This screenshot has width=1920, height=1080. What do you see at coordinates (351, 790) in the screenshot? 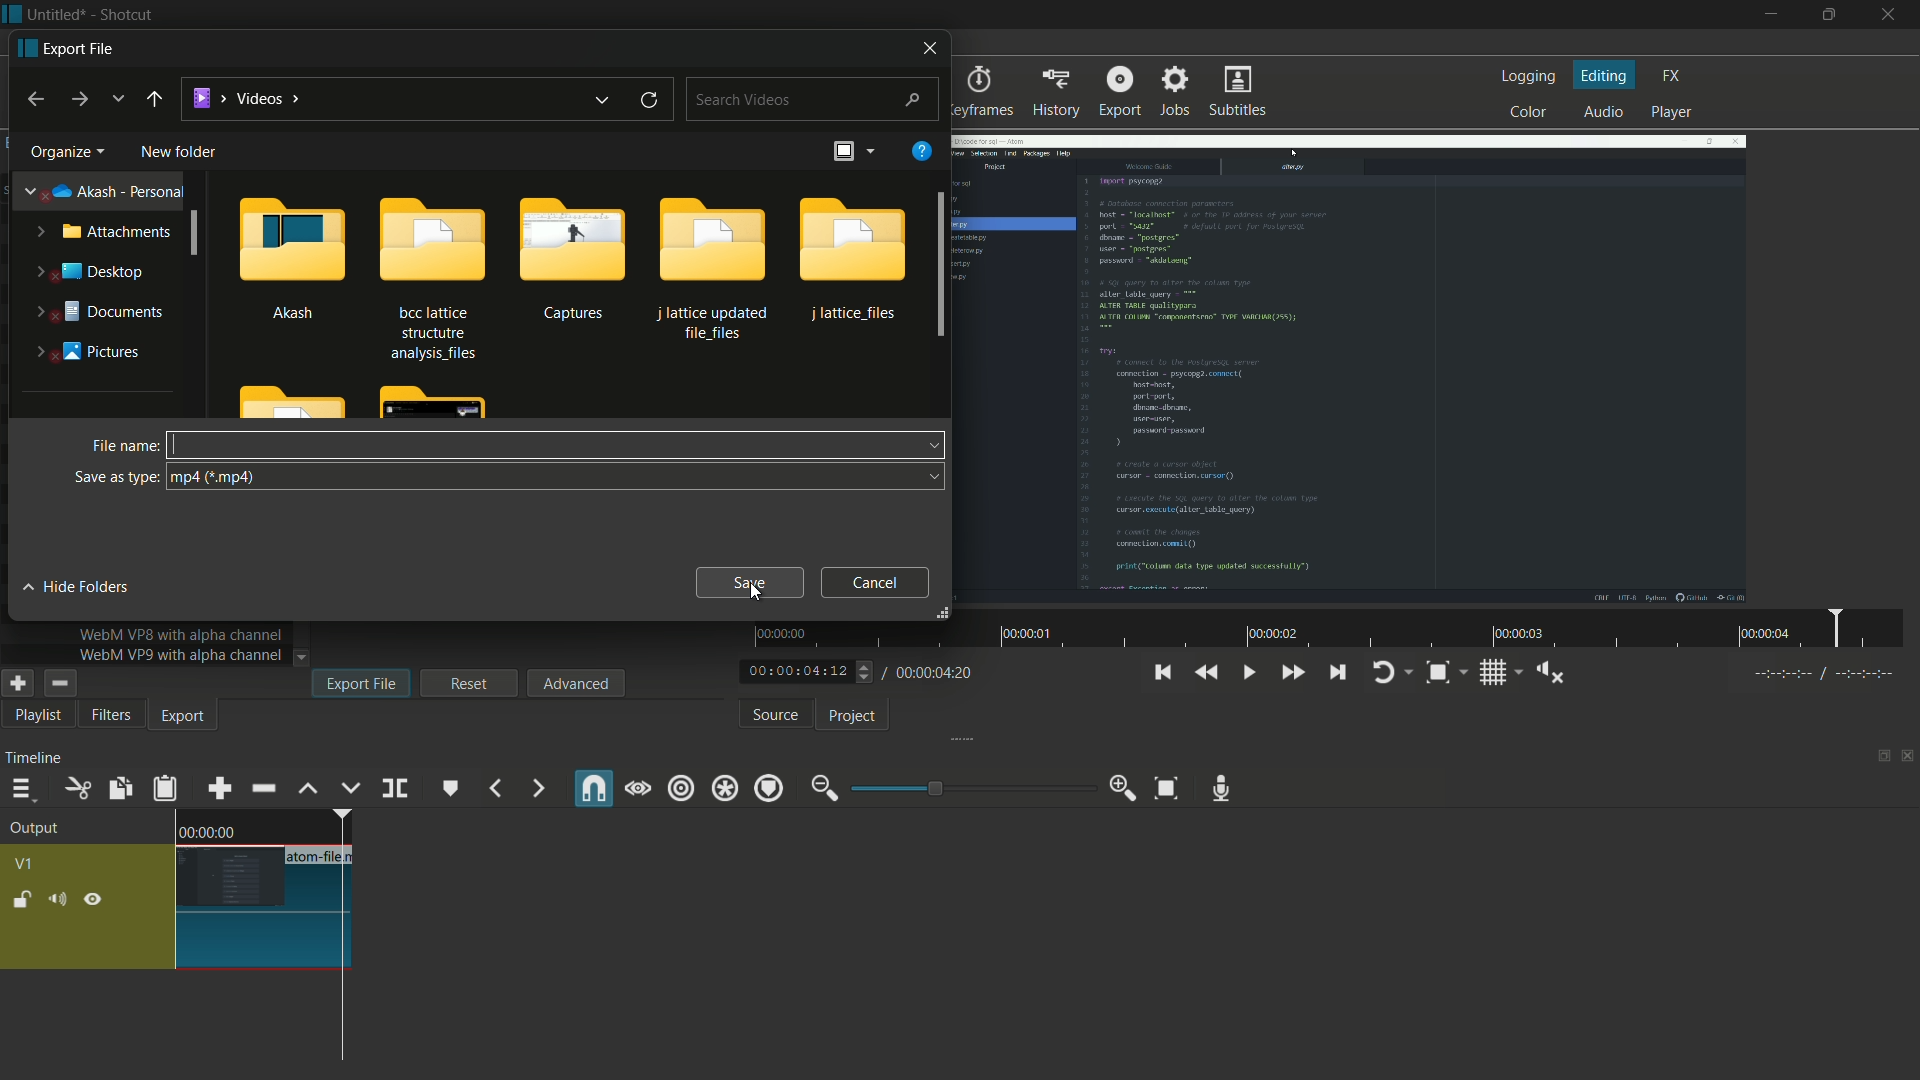
I see `overwrite` at bounding box center [351, 790].